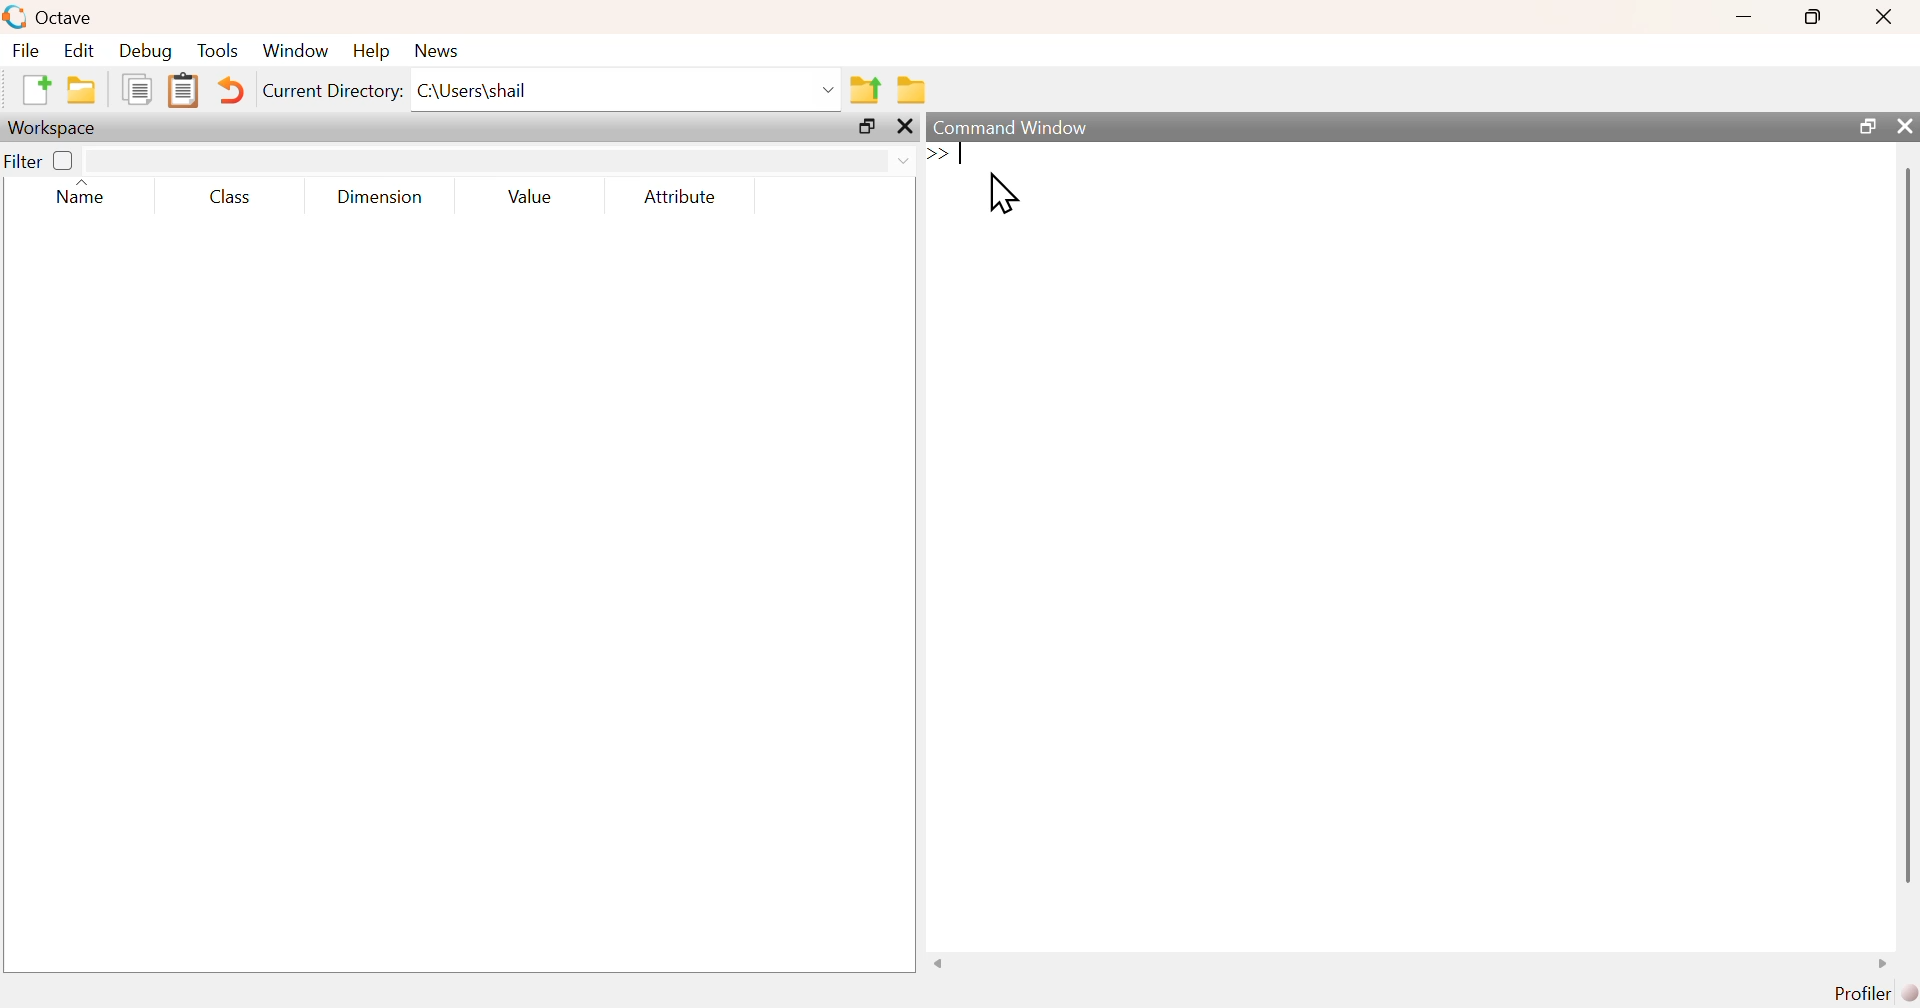  What do you see at coordinates (82, 90) in the screenshot?
I see `New Folder` at bounding box center [82, 90].